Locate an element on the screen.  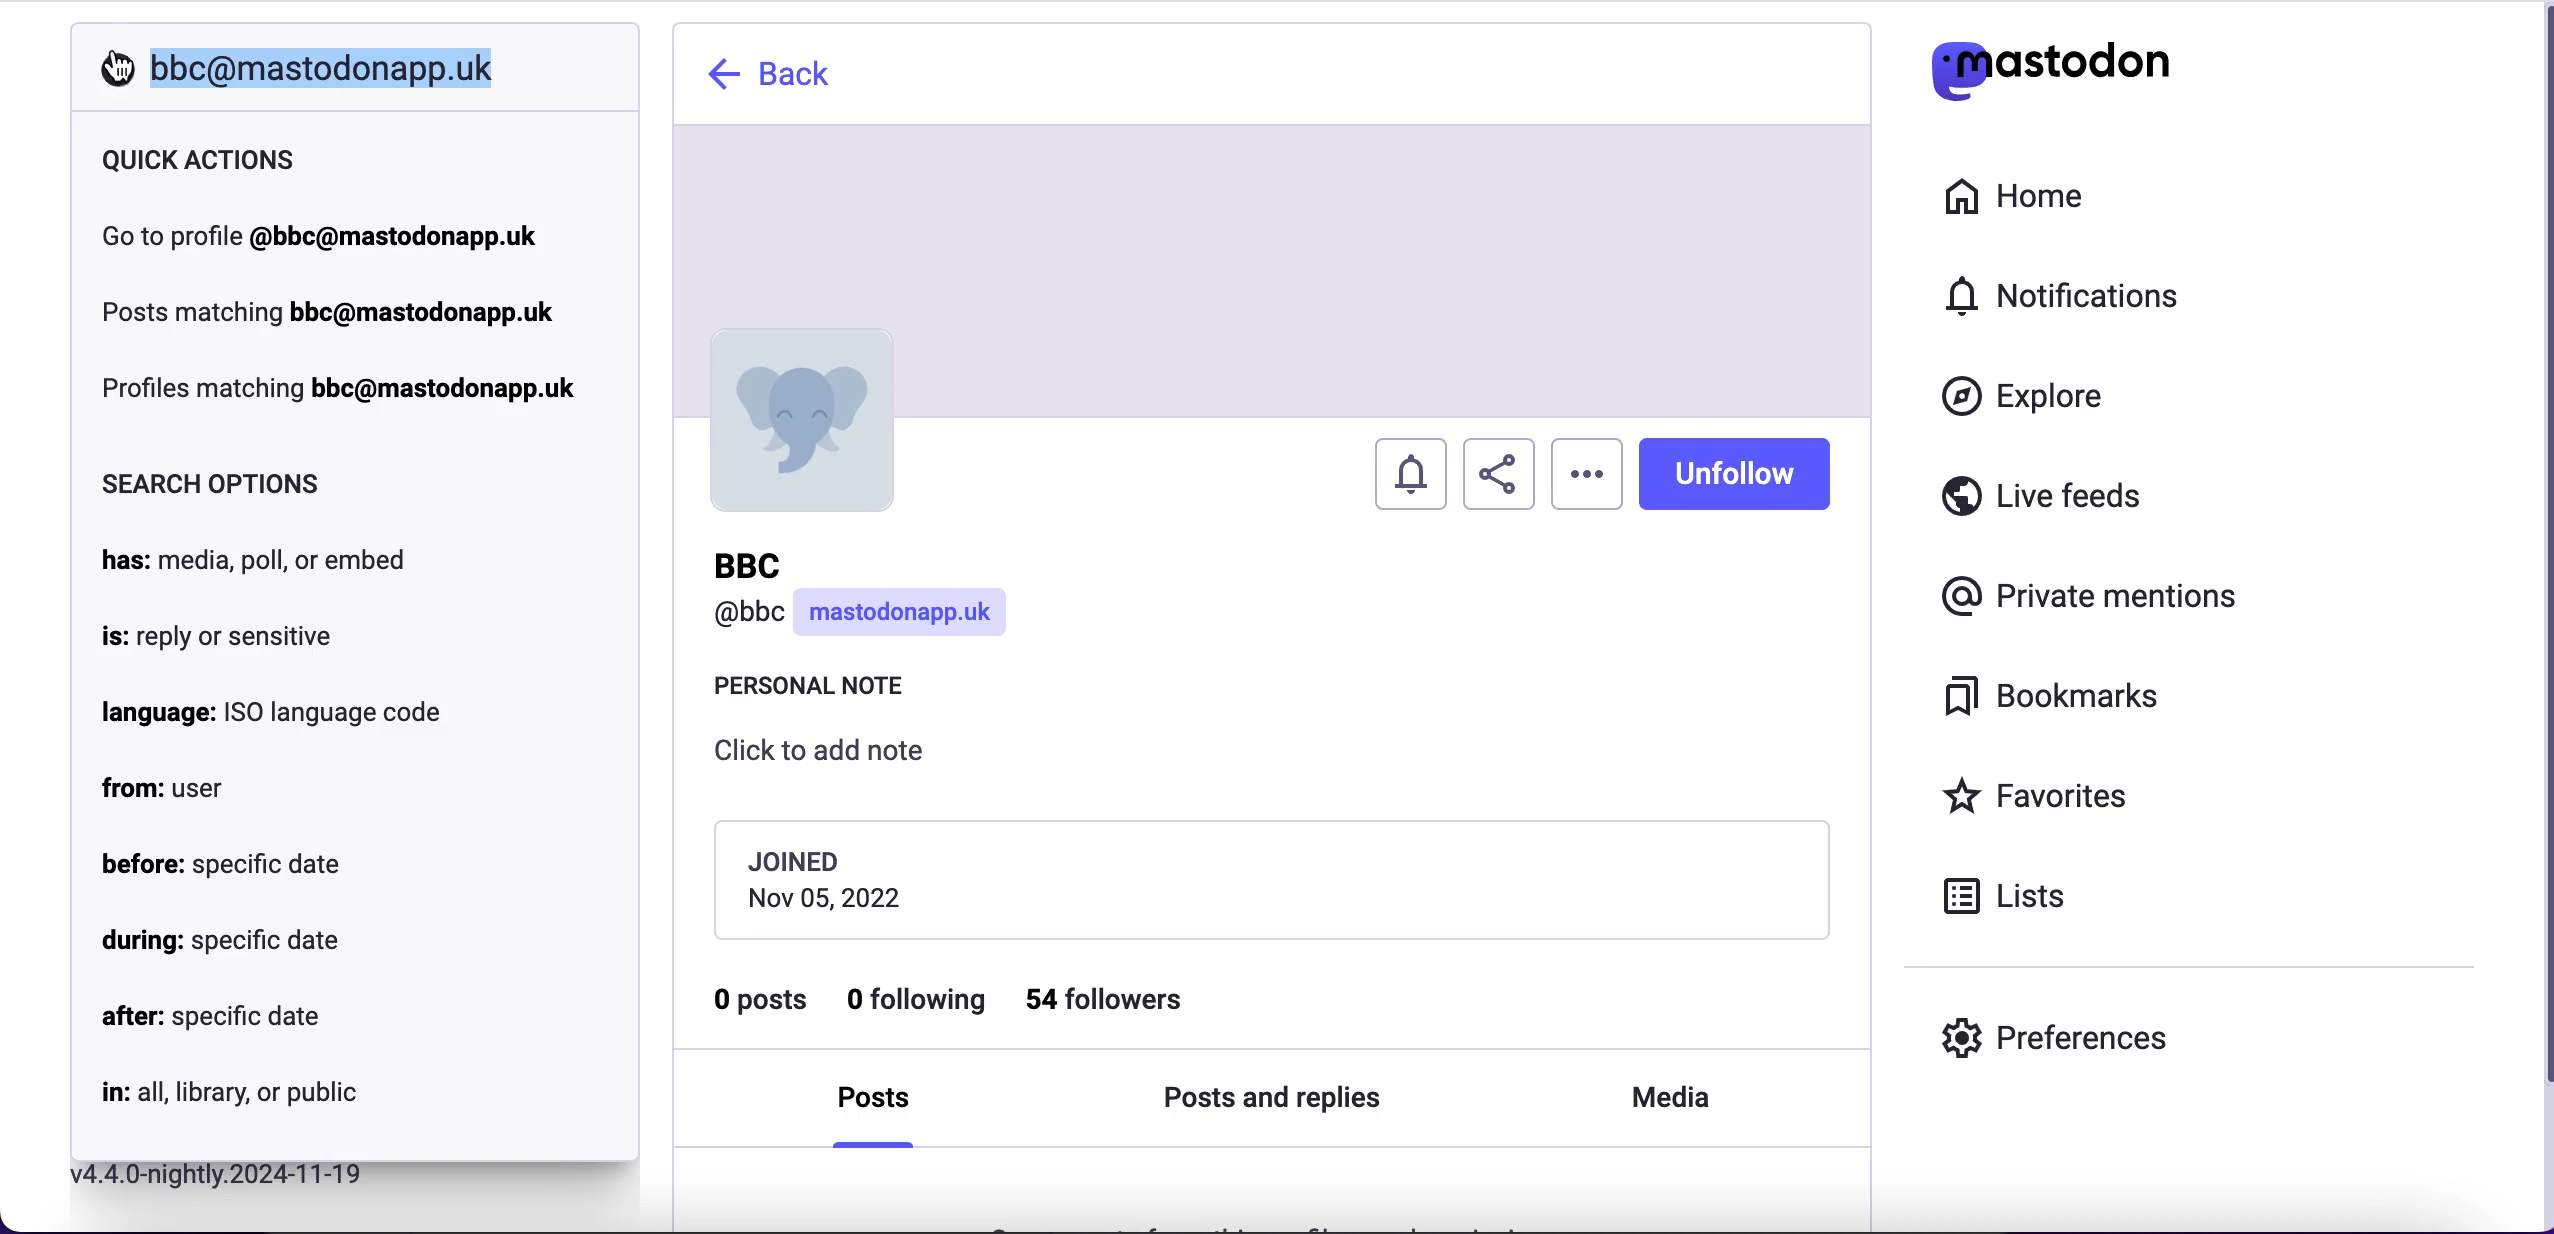
post matching is located at coordinates (327, 310).